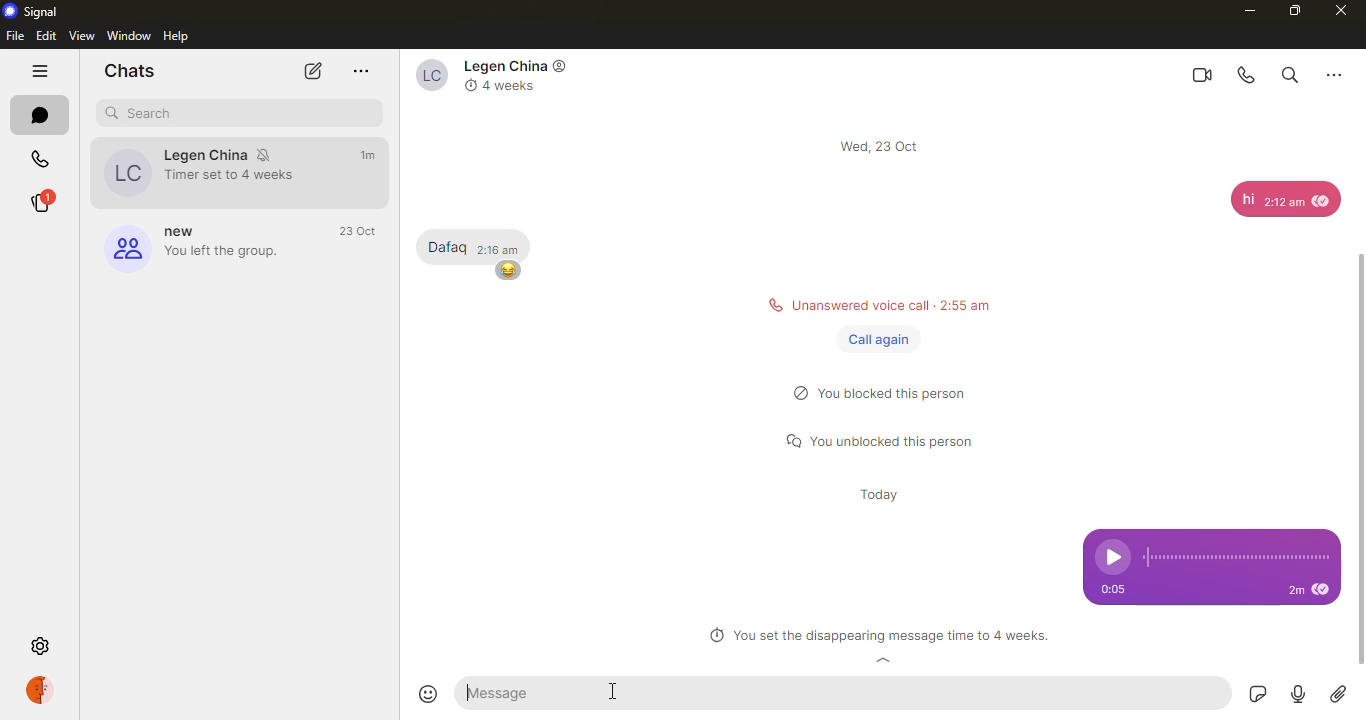  I want to click on cursor, so click(616, 697).